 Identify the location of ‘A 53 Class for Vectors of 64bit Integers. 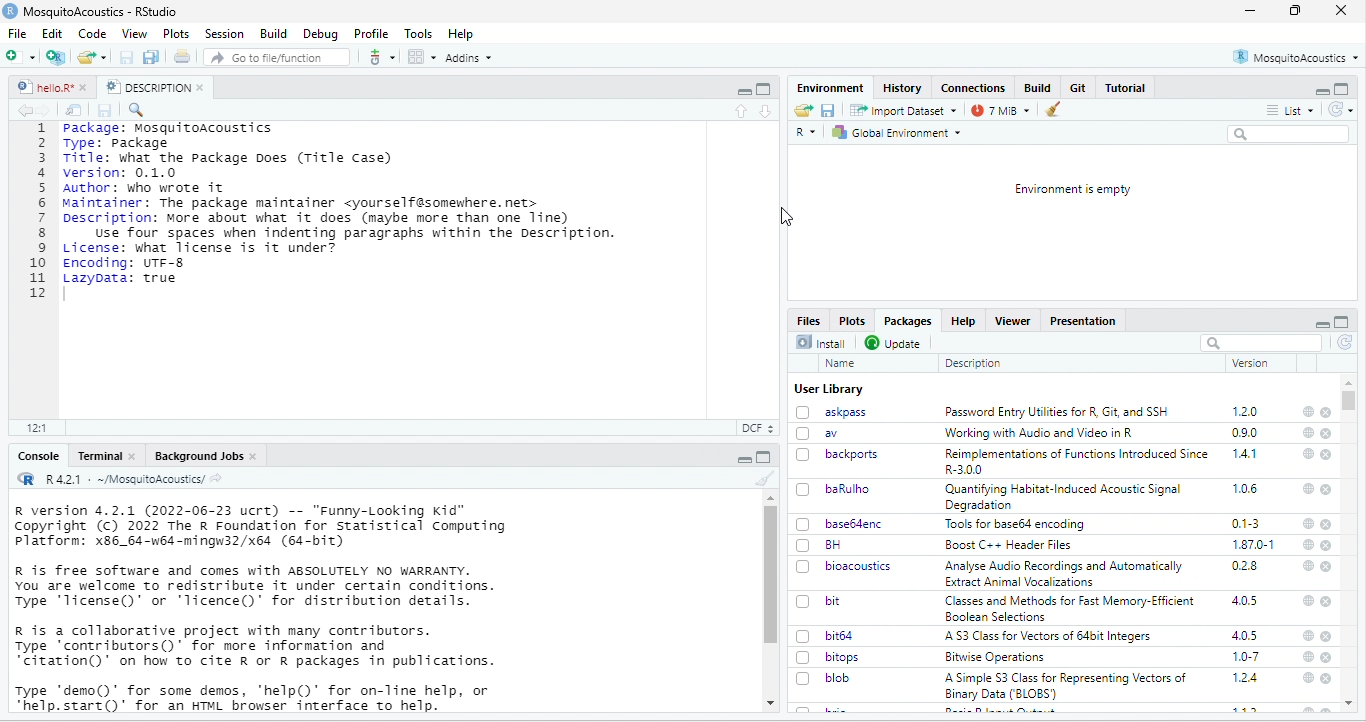
(1052, 636).